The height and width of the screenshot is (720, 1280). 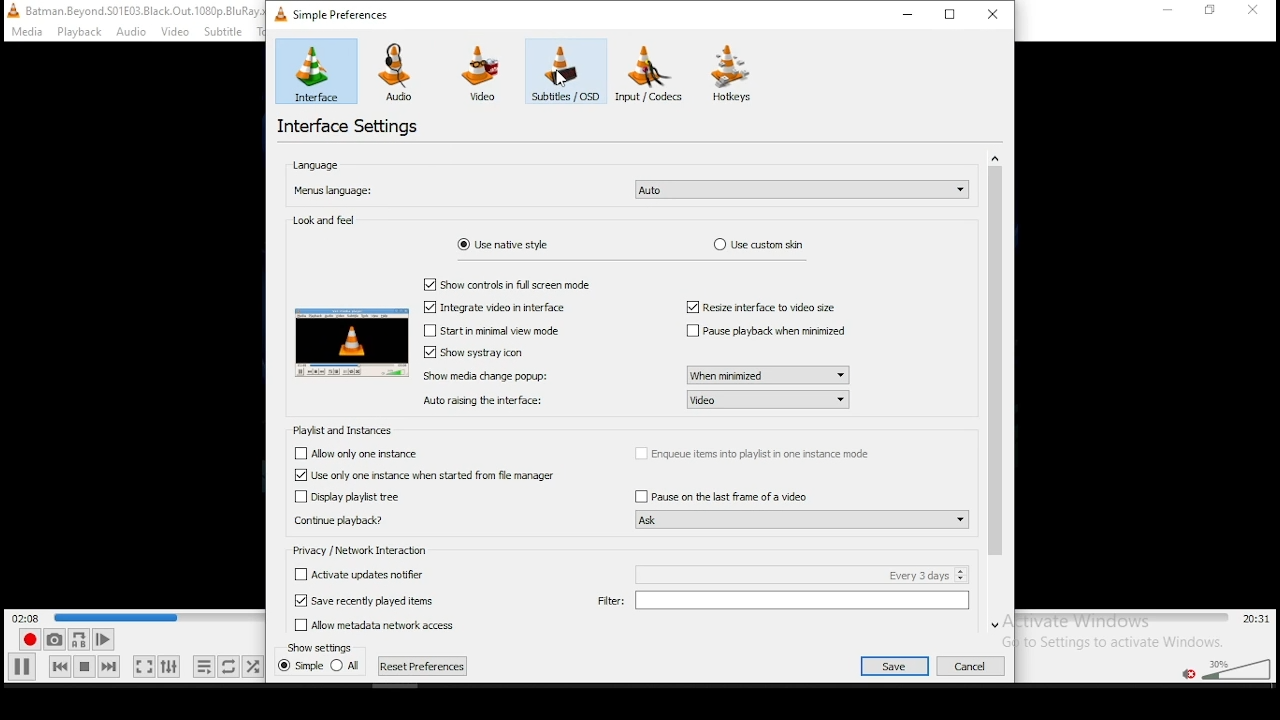 What do you see at coordinates (176, 32) in the screenshot?
I see `` at bounding box center [176, 32].